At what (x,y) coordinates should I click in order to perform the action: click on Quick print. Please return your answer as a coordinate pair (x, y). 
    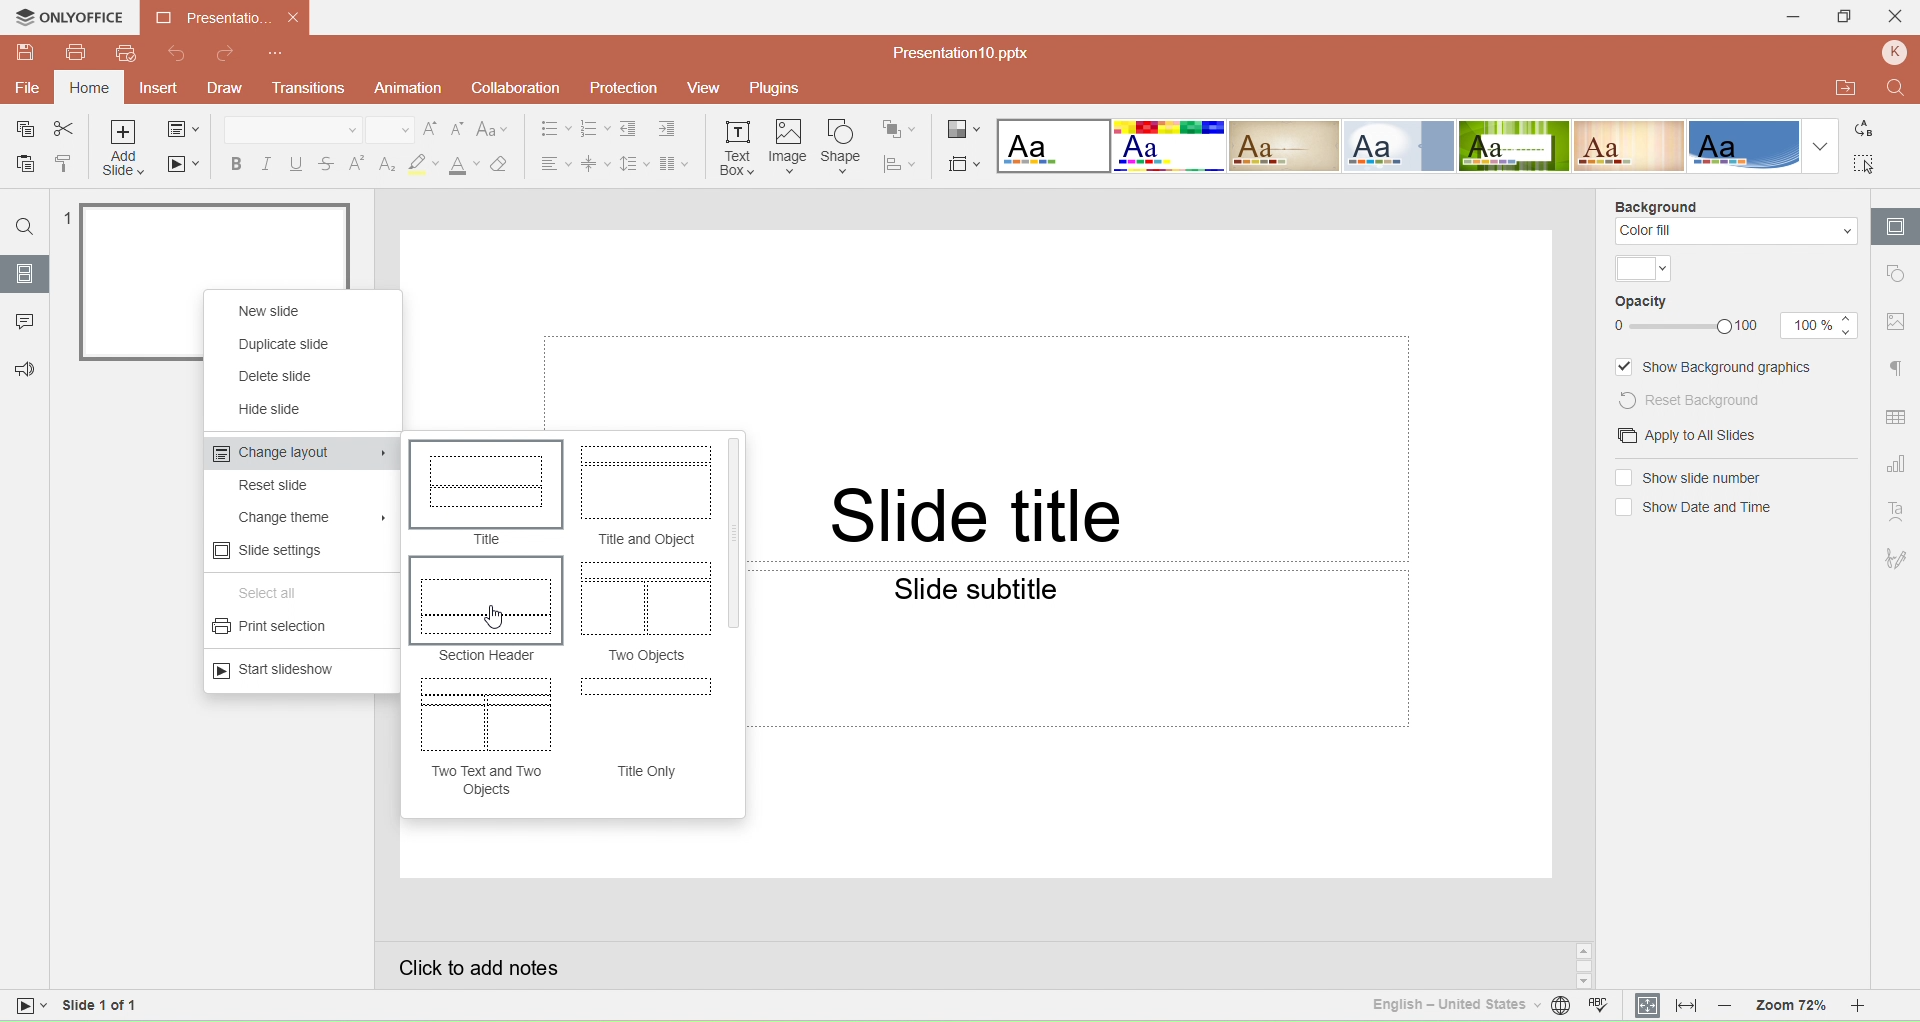
    Looking at the image, I should click on (125, 54).